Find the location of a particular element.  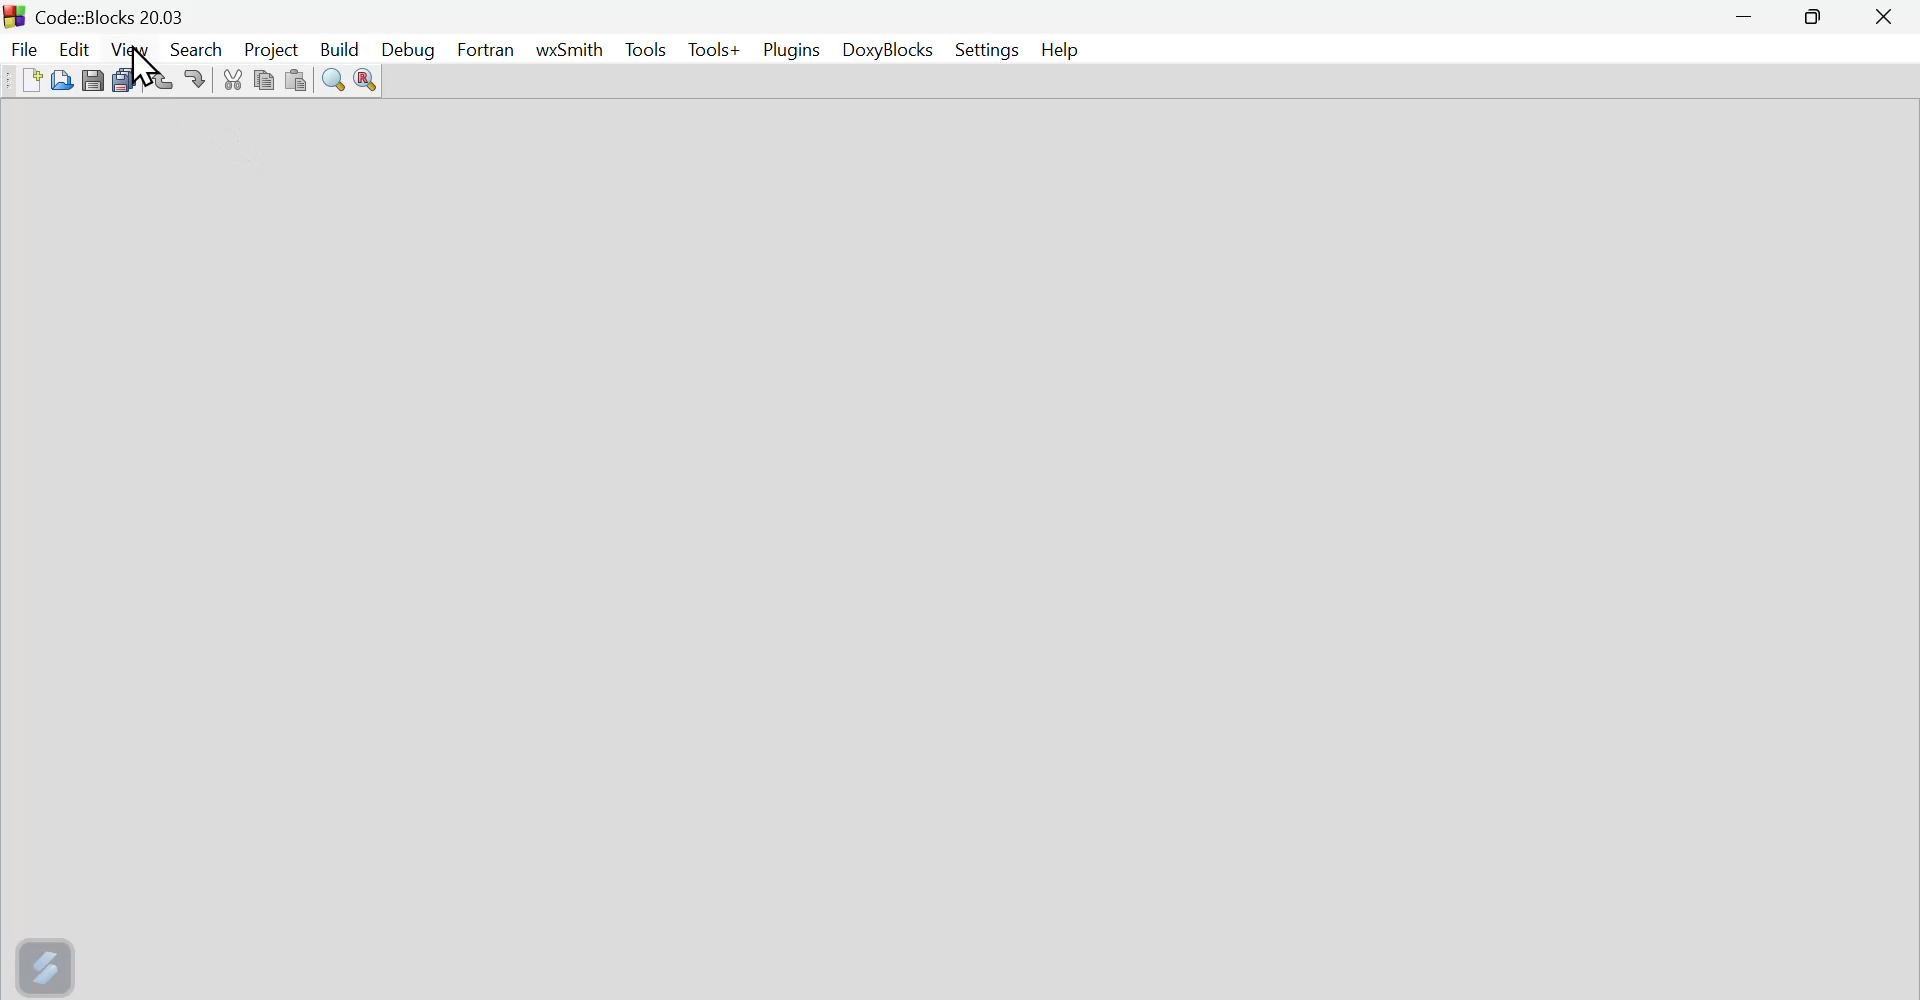

cursor is located at coordinates (145, 62).